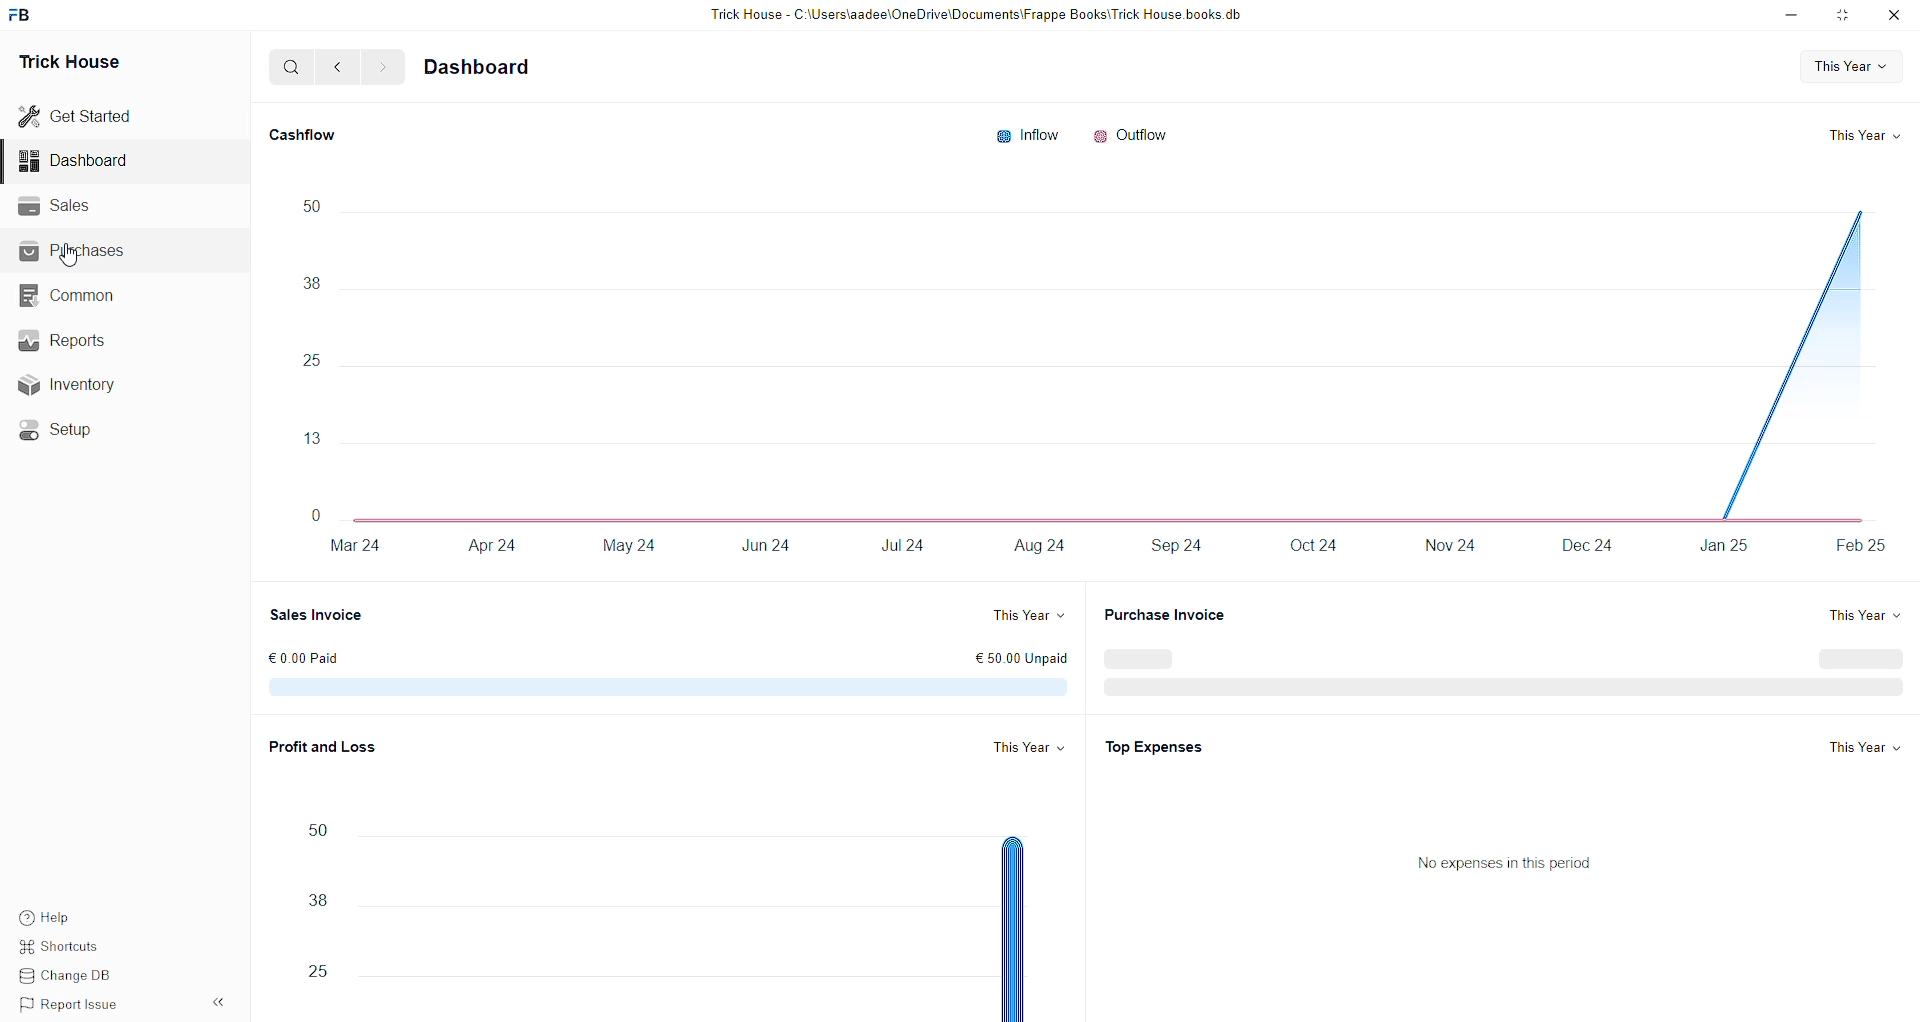 The width and height of the screenshot is (1920, 1022). I want to click on Trick House, so click(72, 58).